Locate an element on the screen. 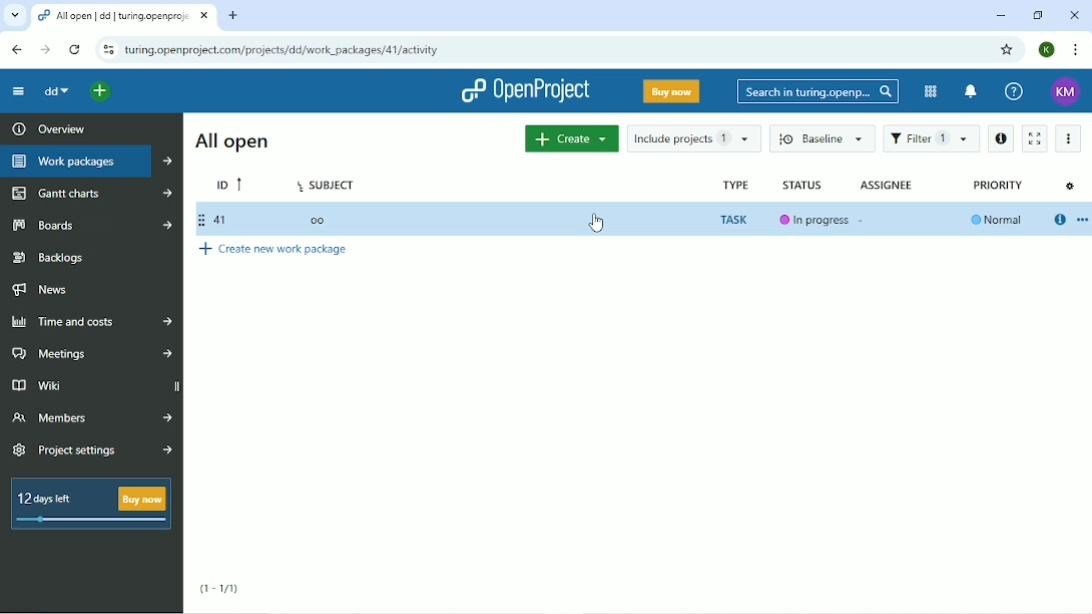  Reload this page is located at coordinates (76, 50).